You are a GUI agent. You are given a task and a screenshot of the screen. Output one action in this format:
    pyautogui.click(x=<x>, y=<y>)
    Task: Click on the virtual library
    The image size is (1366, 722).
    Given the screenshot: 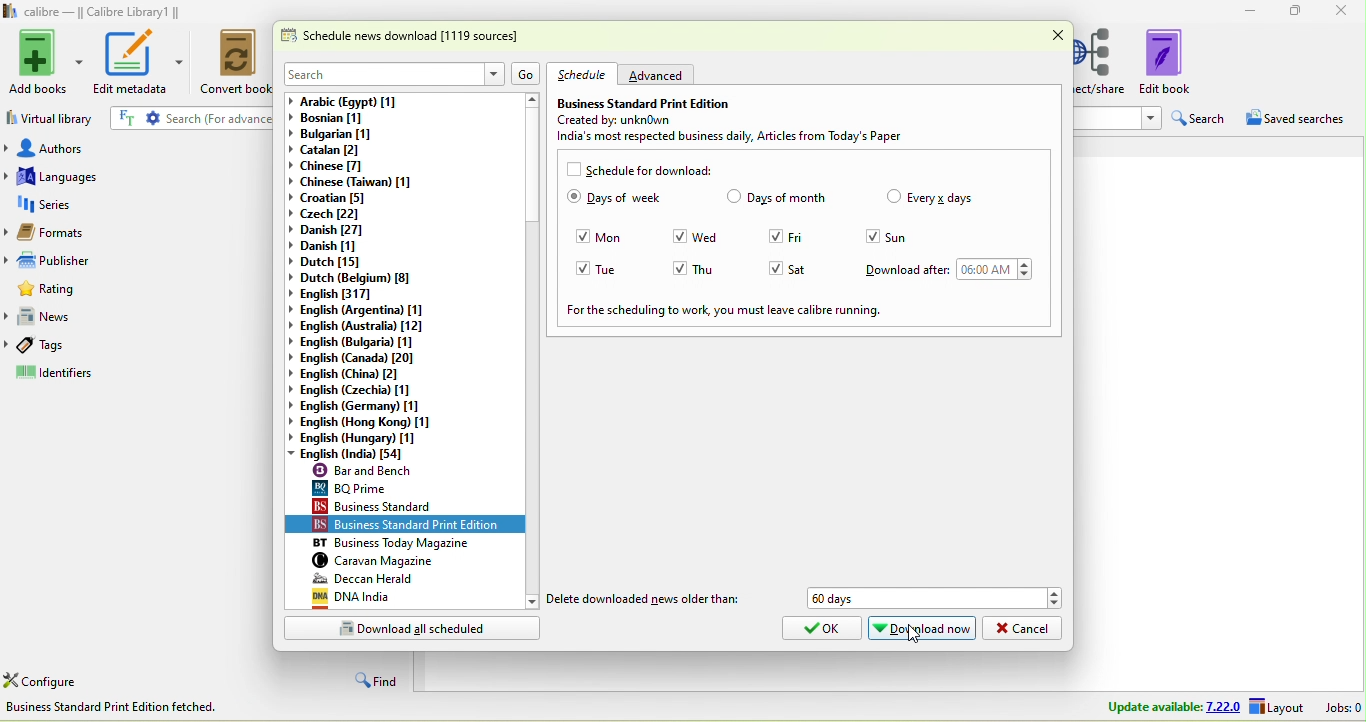 What is the action you would take?
    pyautogui.click(x=51, y=117)
    